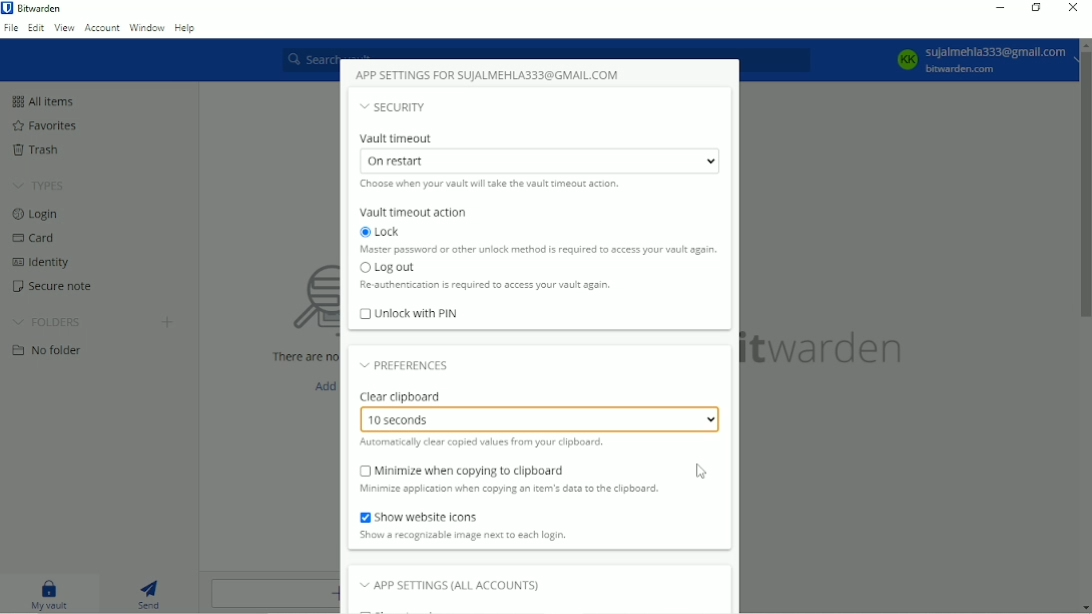 This screenshot has width=1092, height=614. What do you see at coordinates (1037, 8) in the screenshot?
I see `Restore down` at bounding box center [1037, 8].